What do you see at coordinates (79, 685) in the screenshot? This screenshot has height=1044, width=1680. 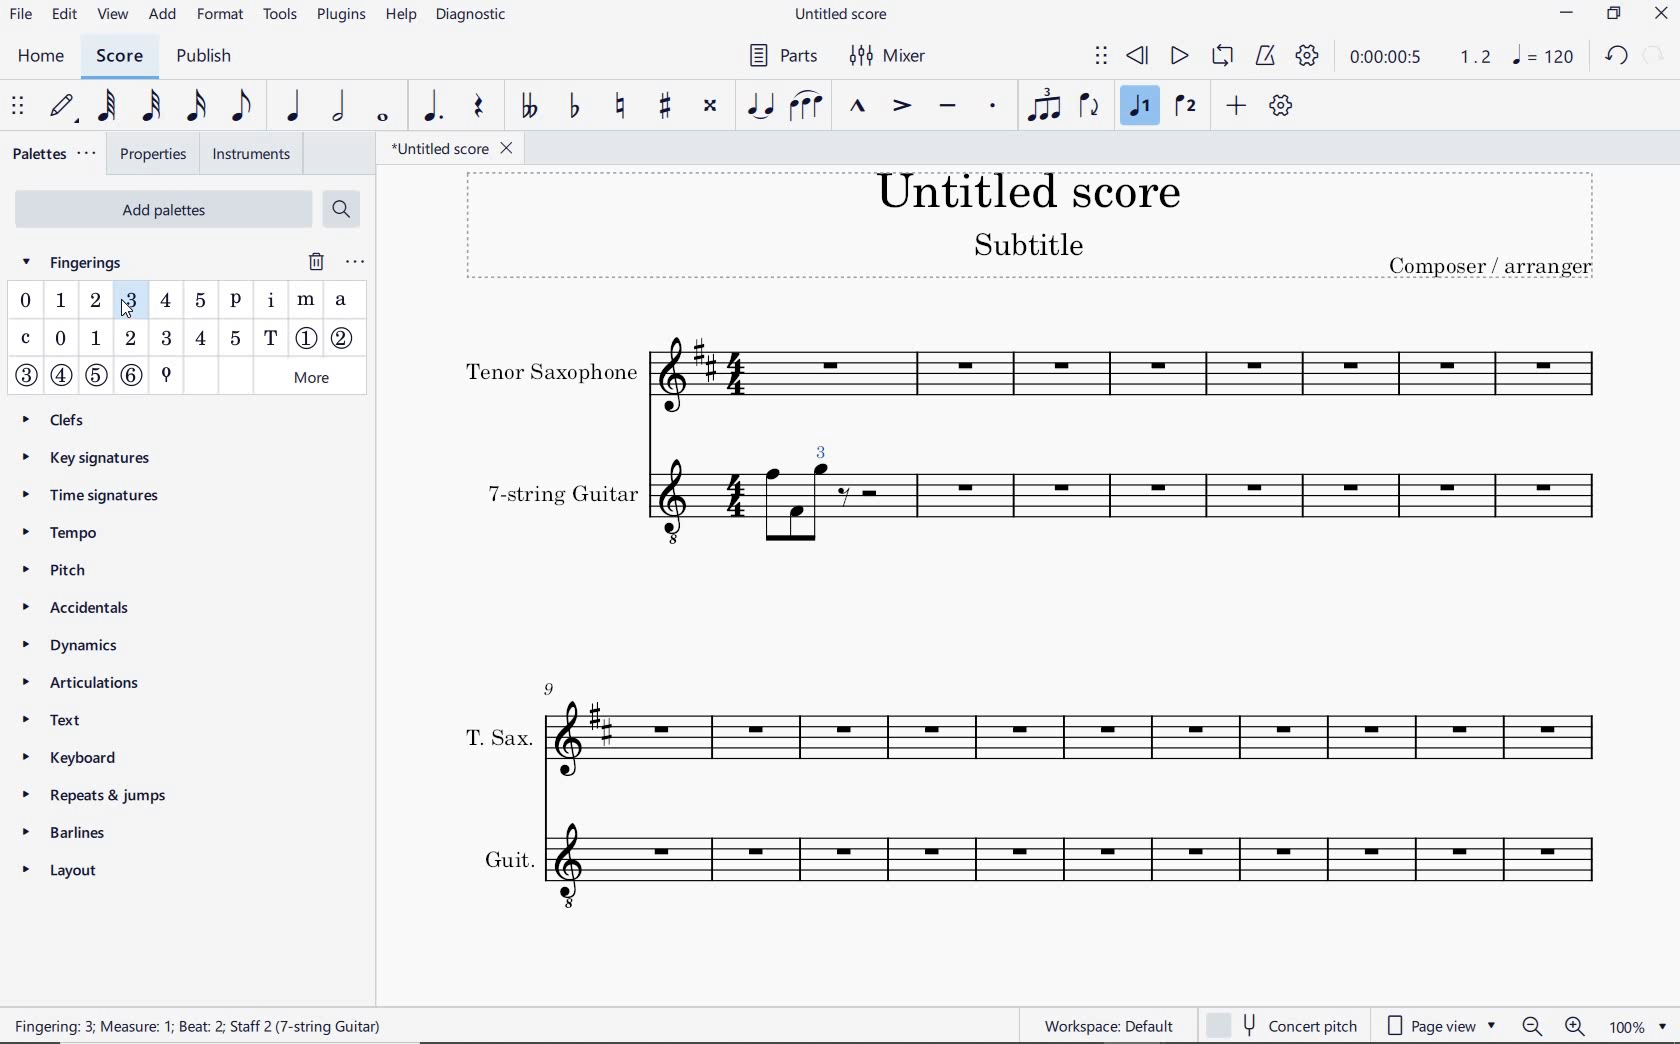 I see `ARTICULATIONS` at bounding box center [79, 685].